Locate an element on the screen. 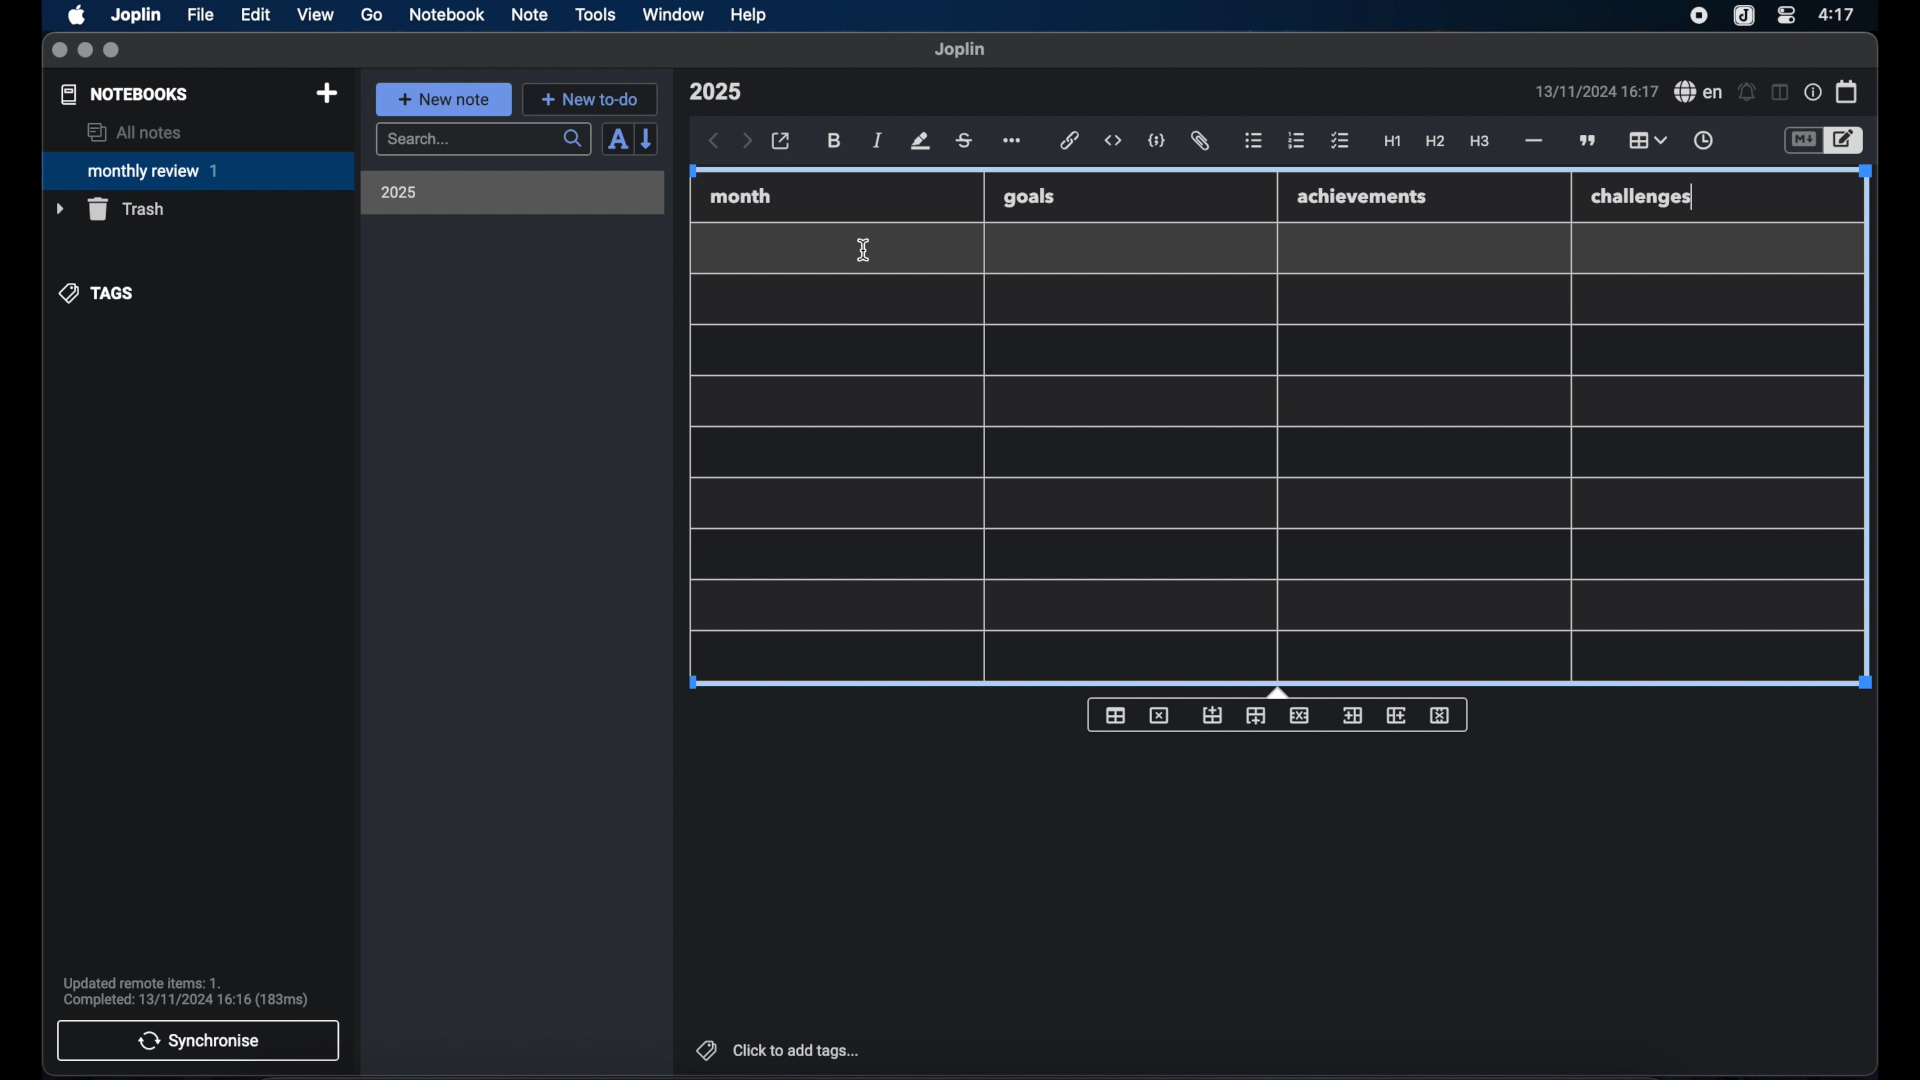  check  list is located at coordinates (1340, 142).